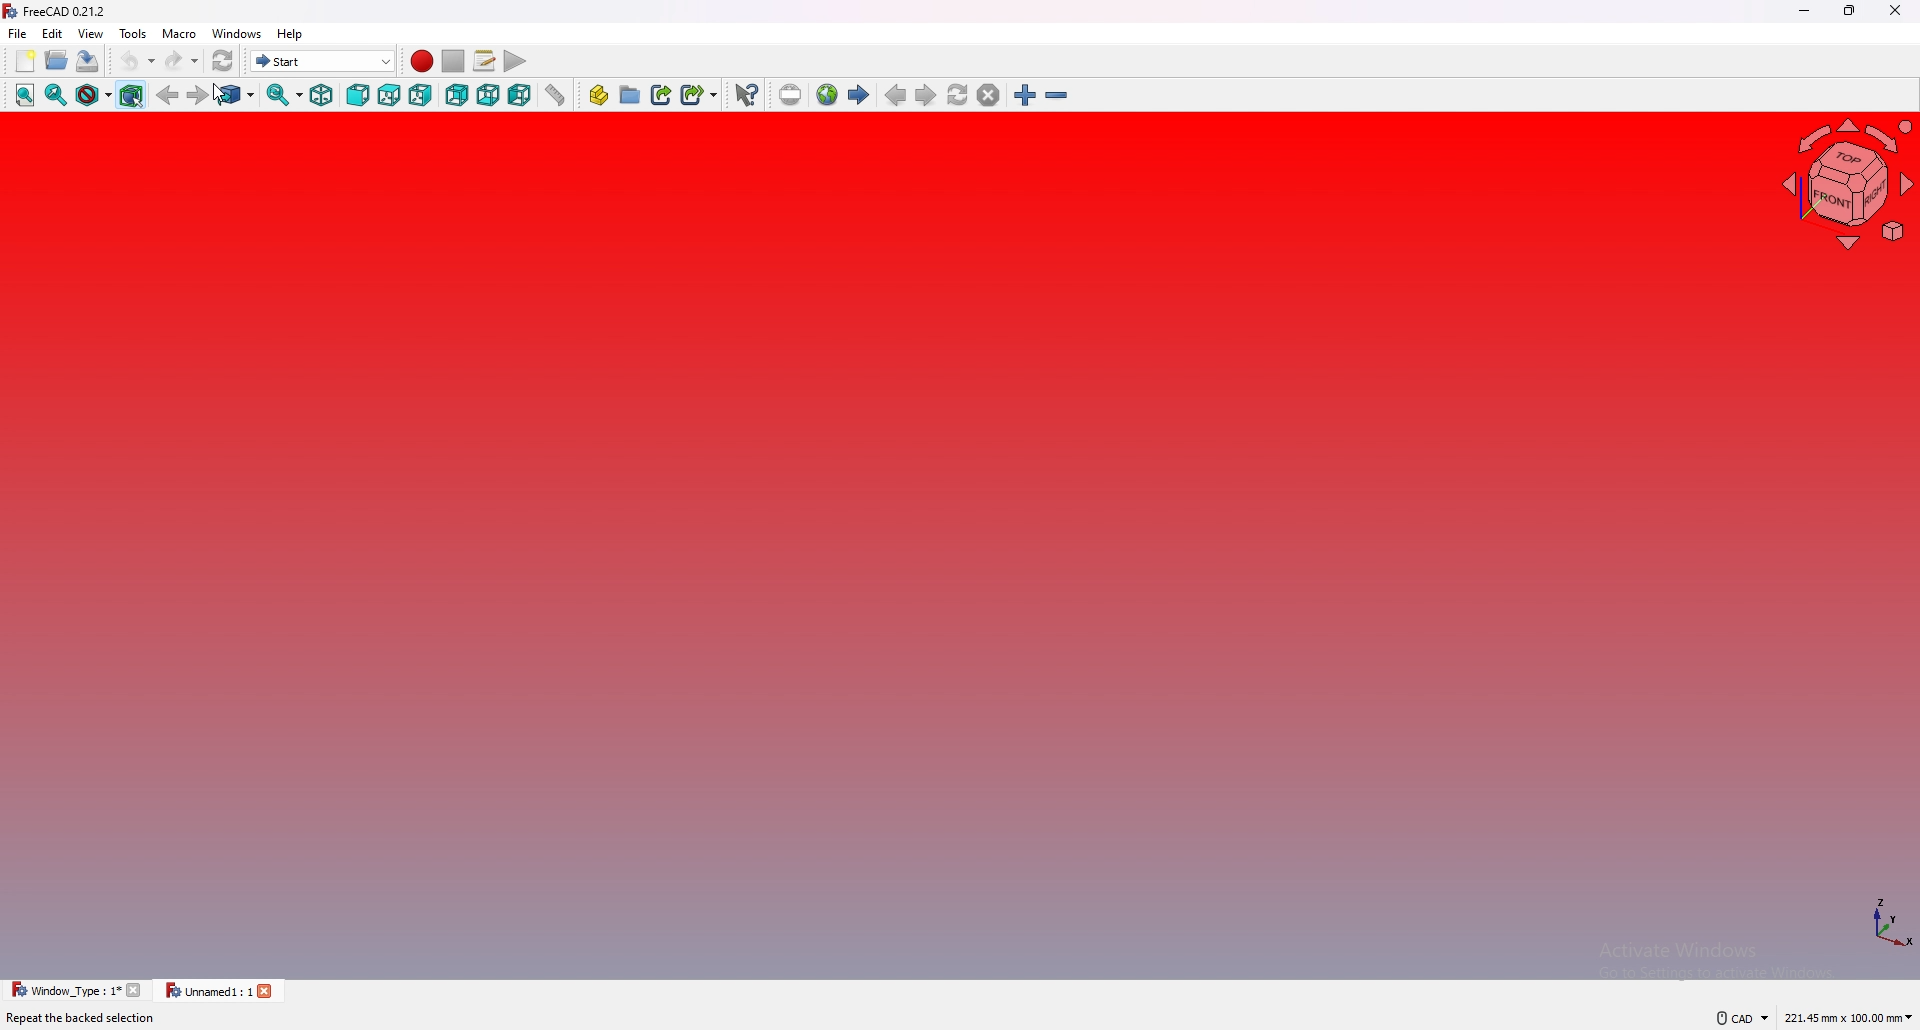 Image resolution: width=1920 pixels, height=1030 pixels. What do you see at coordinates (322, 95) in the screenshot?
I see `isometric` at bounding box center [322, 95].